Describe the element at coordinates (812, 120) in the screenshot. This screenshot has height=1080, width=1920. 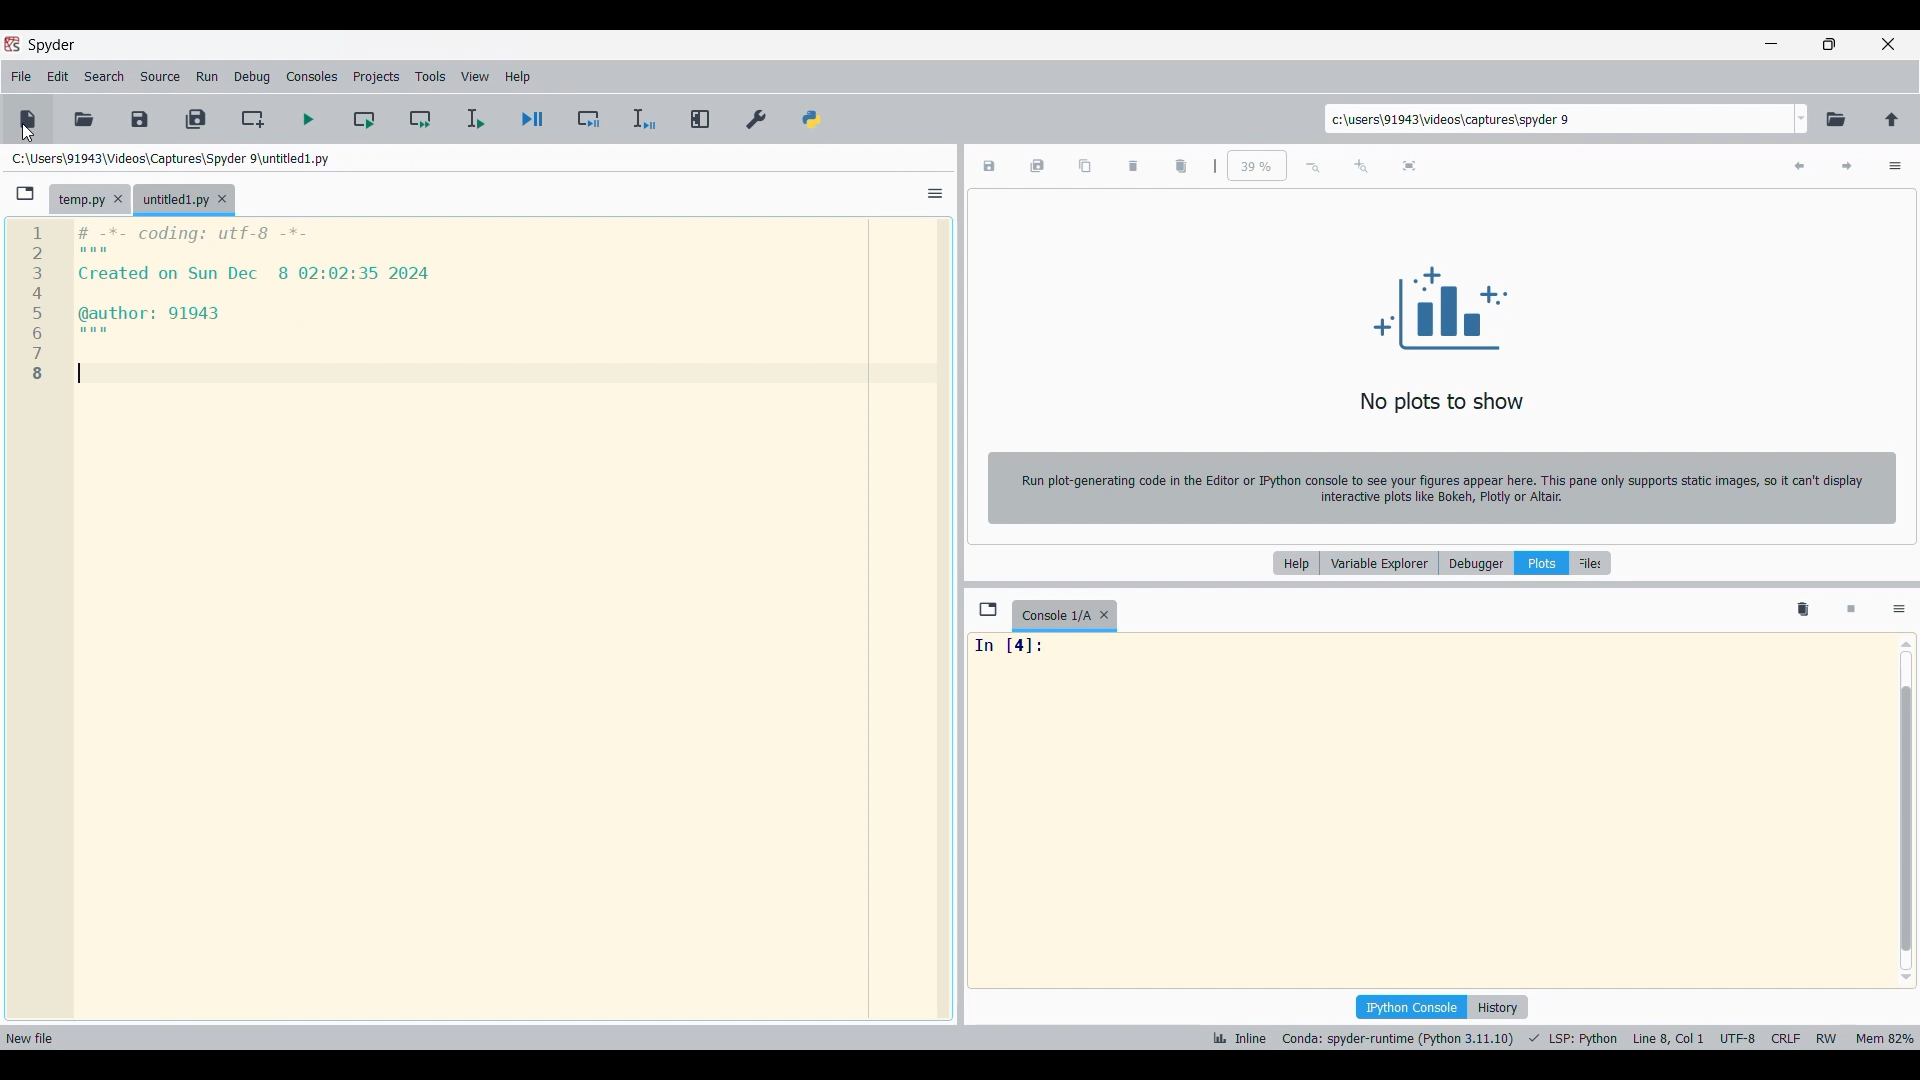
I see `PYTHONPATH manager` at that location.